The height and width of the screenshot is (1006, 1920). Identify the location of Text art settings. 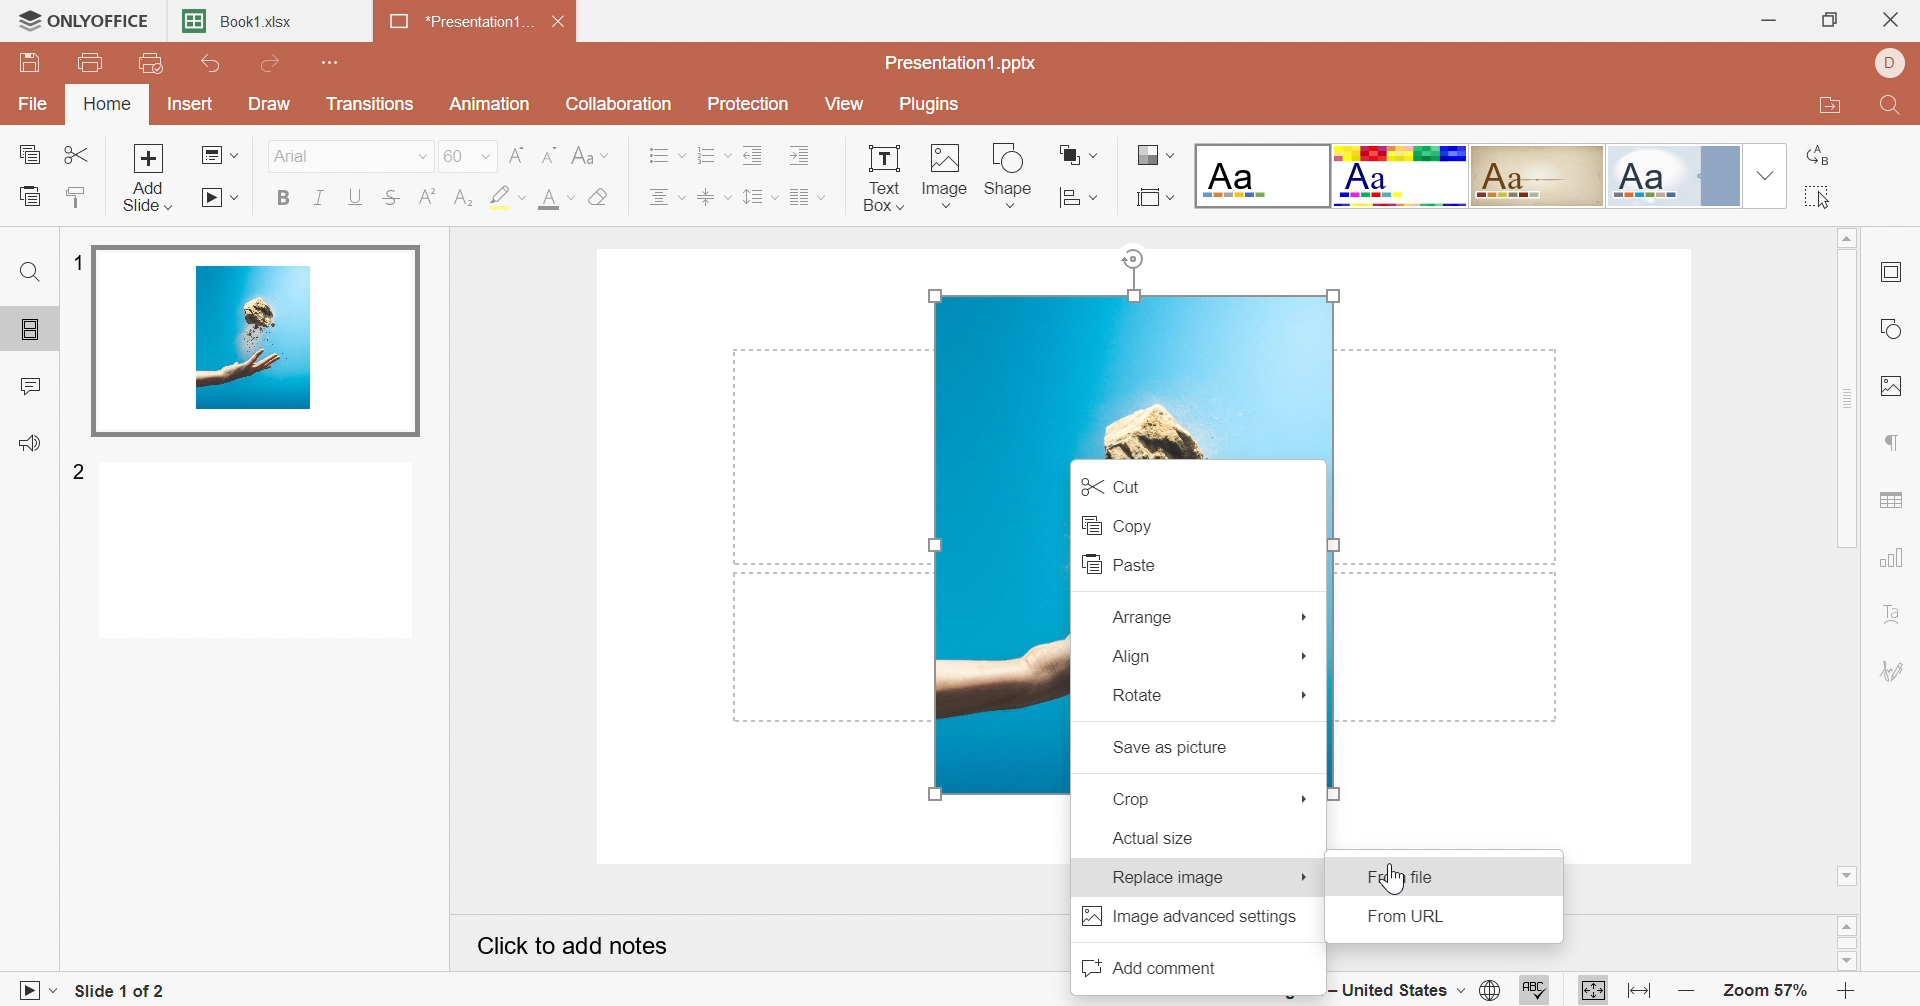
(1896, 614).